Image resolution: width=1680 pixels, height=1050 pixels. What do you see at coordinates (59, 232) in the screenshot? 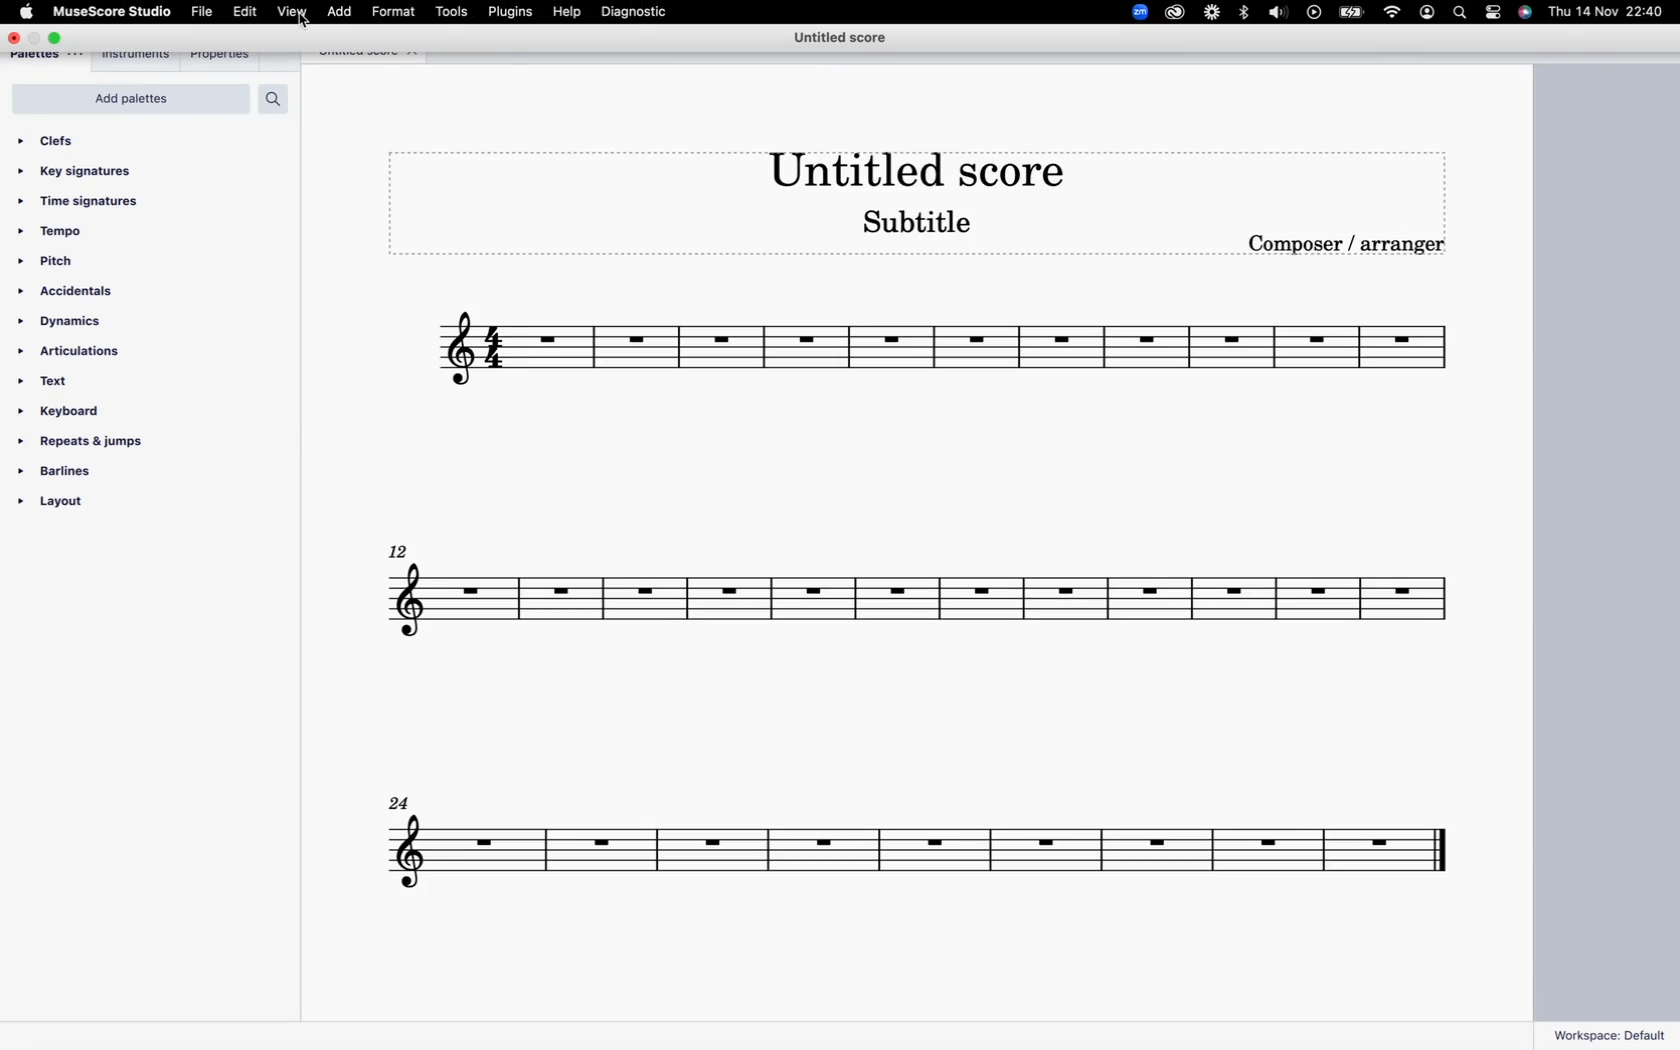
I see `tempo` at bounding box center [59, 232].